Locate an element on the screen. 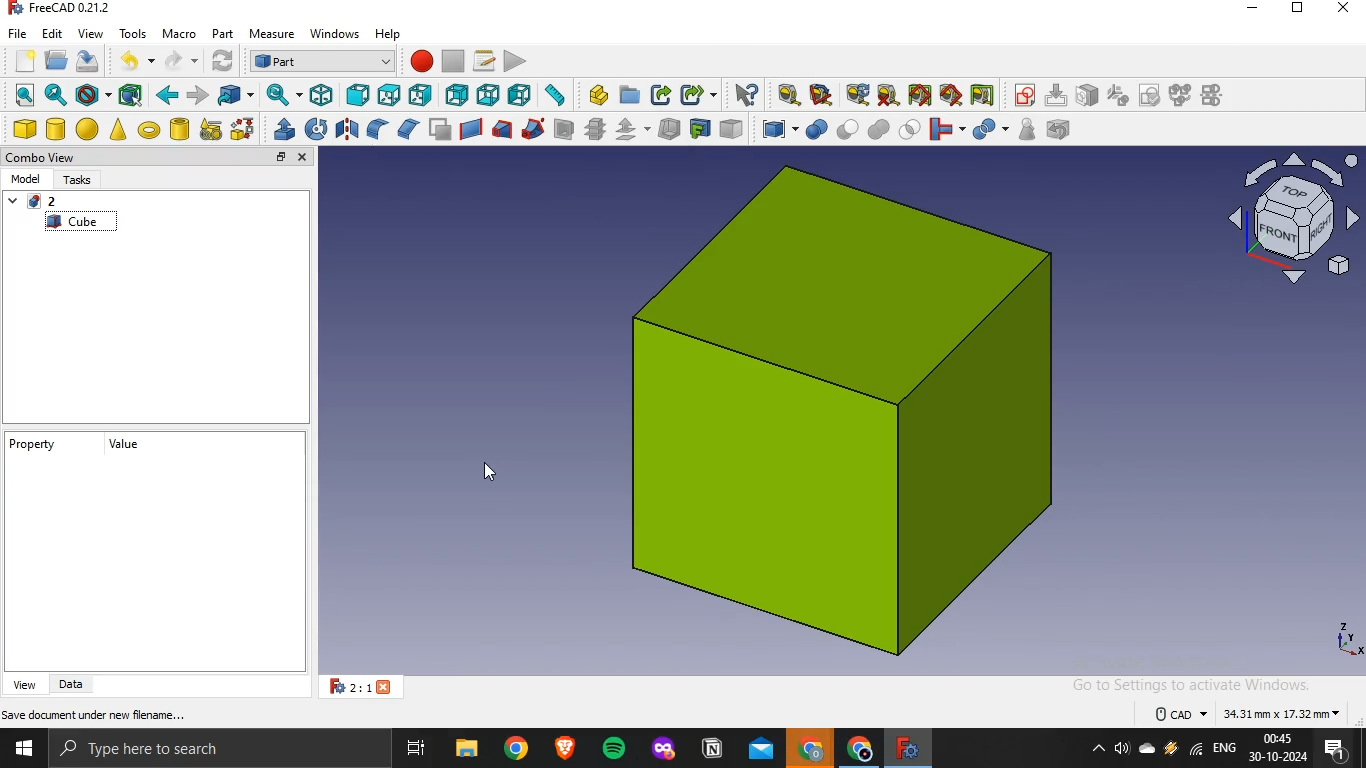 This screenshot has width=1366, height=768. open is located at coordinates (55, 61).